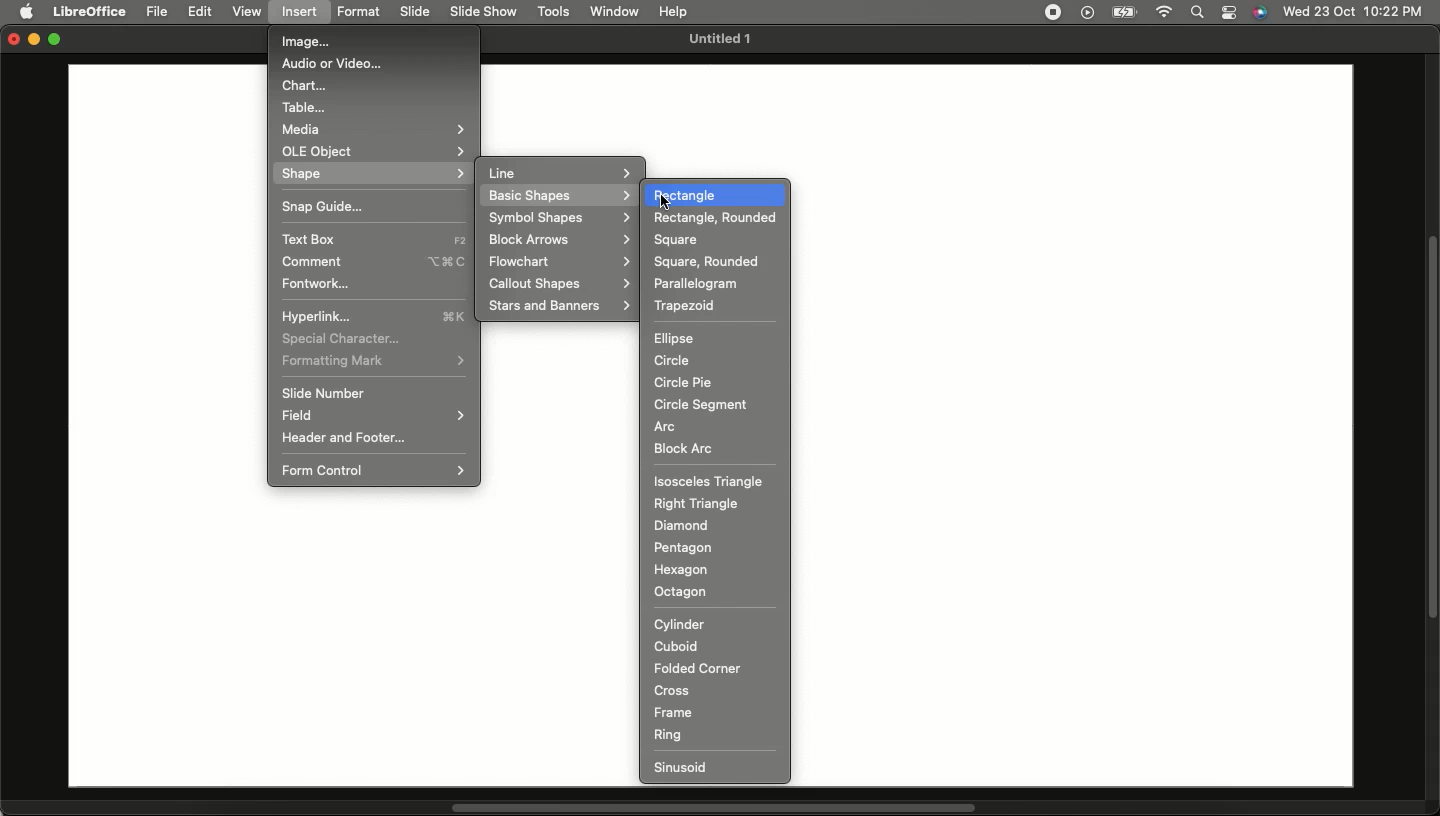  Describe the element at coordinates (560, 217) in the screenshot. I see `Symbol shapes` at that location.